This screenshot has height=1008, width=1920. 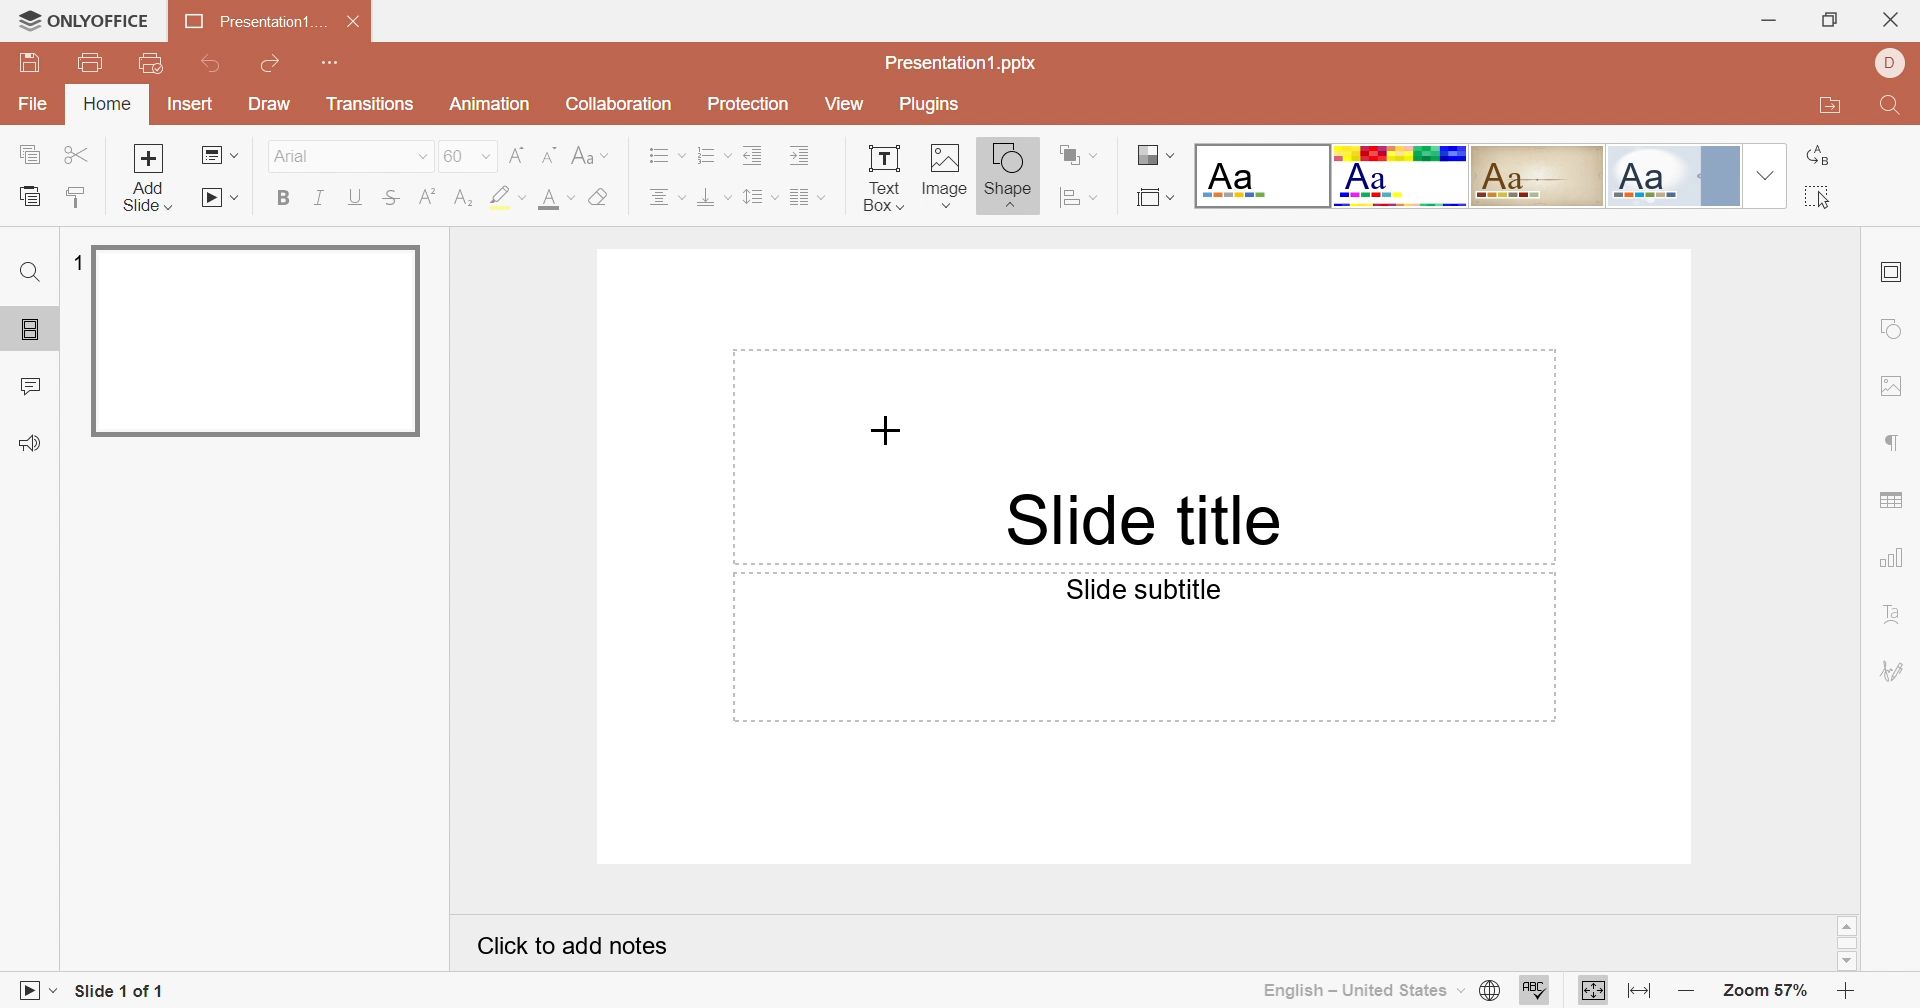 What do you see at coordinates (1767, 175) in the screenshot?
I see `Drop down` at bounding box center [1767, 175].